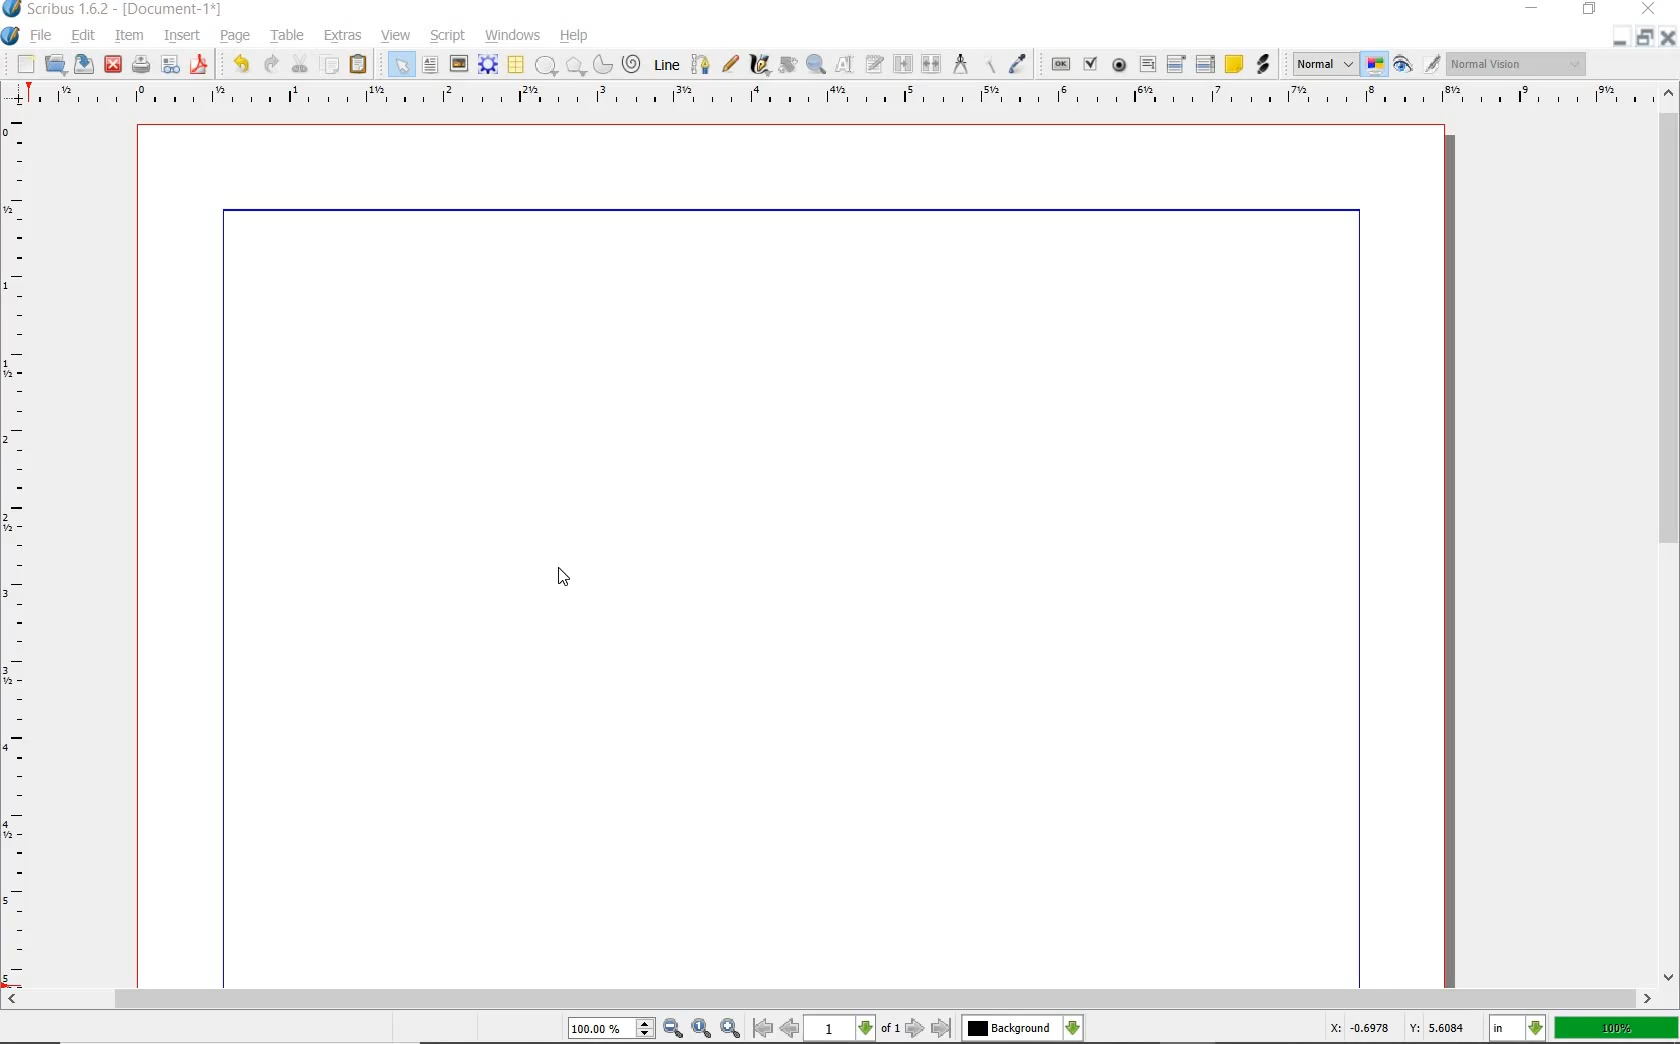 This screenshot has width=1680, height=1044. Describe the element at coordinates (844, 63) in the screenshot. I see `EDIT CONTENTS OF FRAME` at that location.